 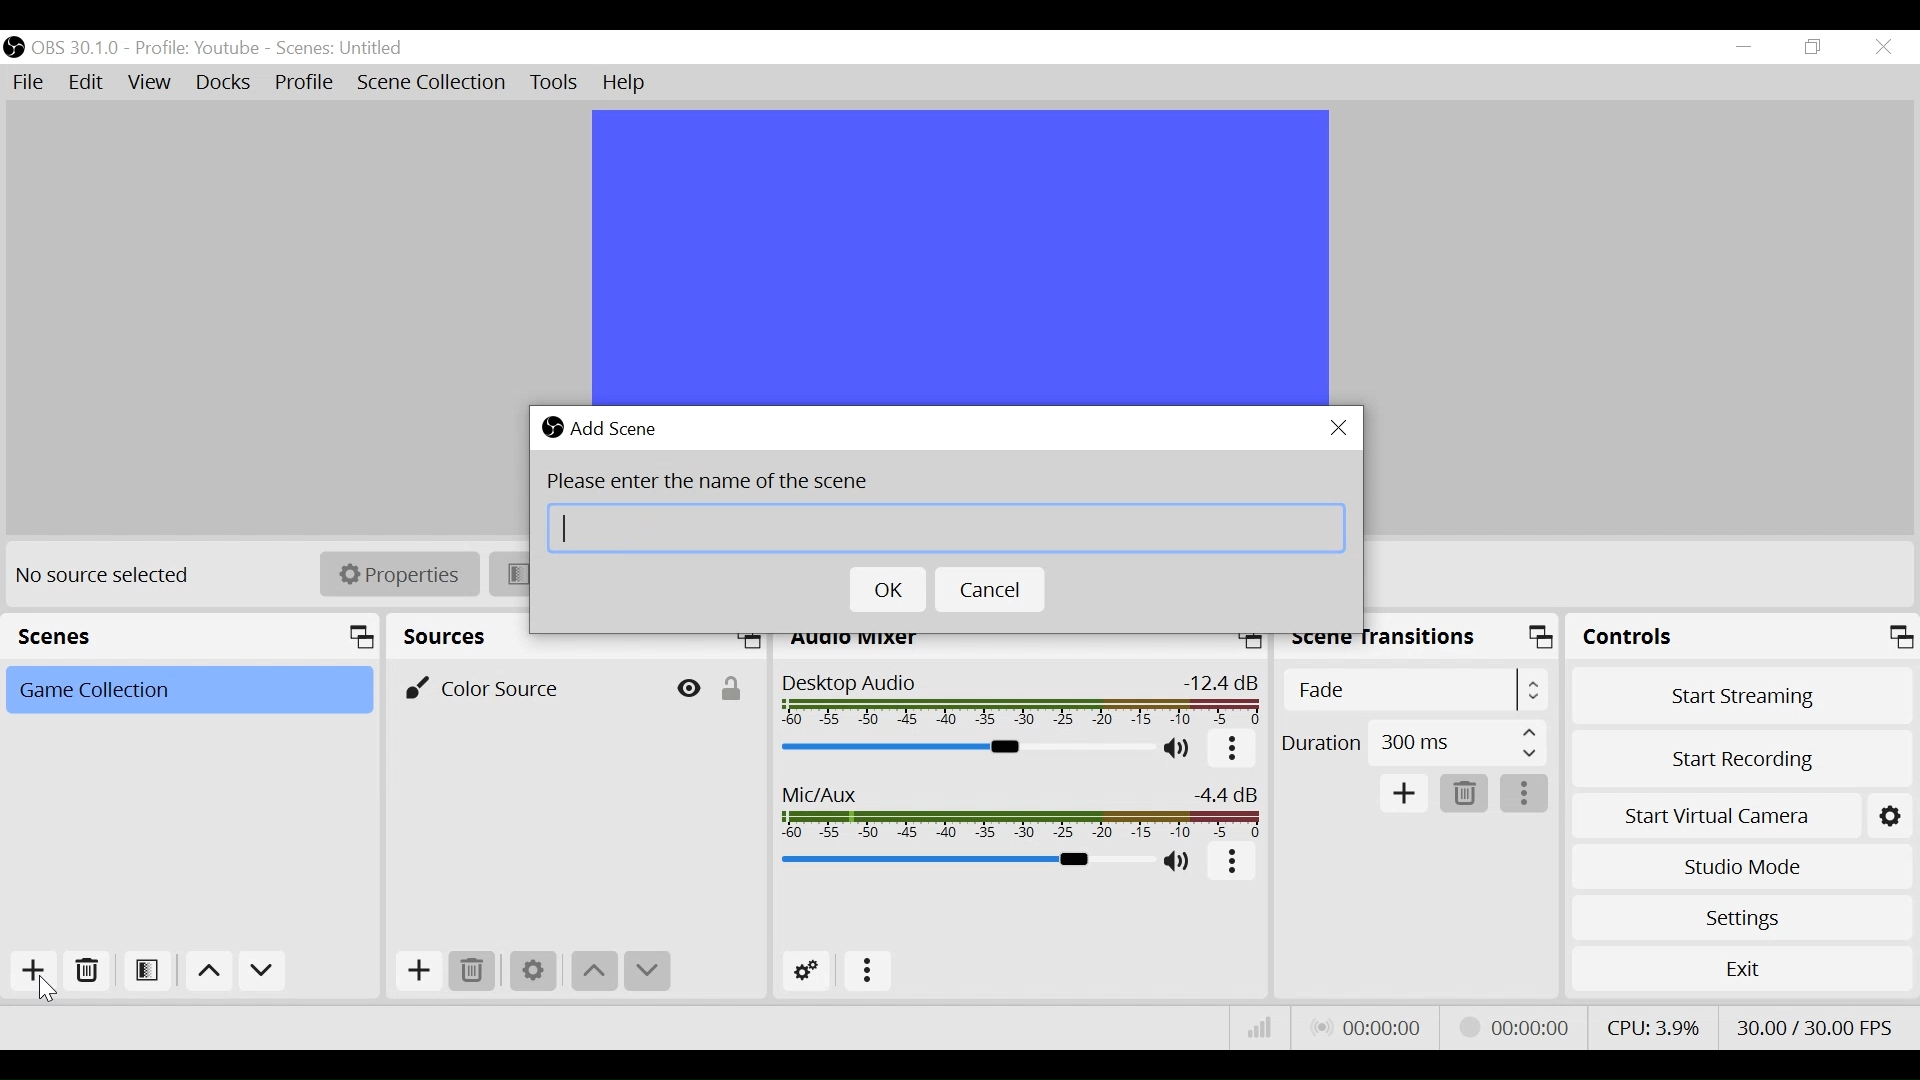 I want to click on Add, so click(x=31, y=971).